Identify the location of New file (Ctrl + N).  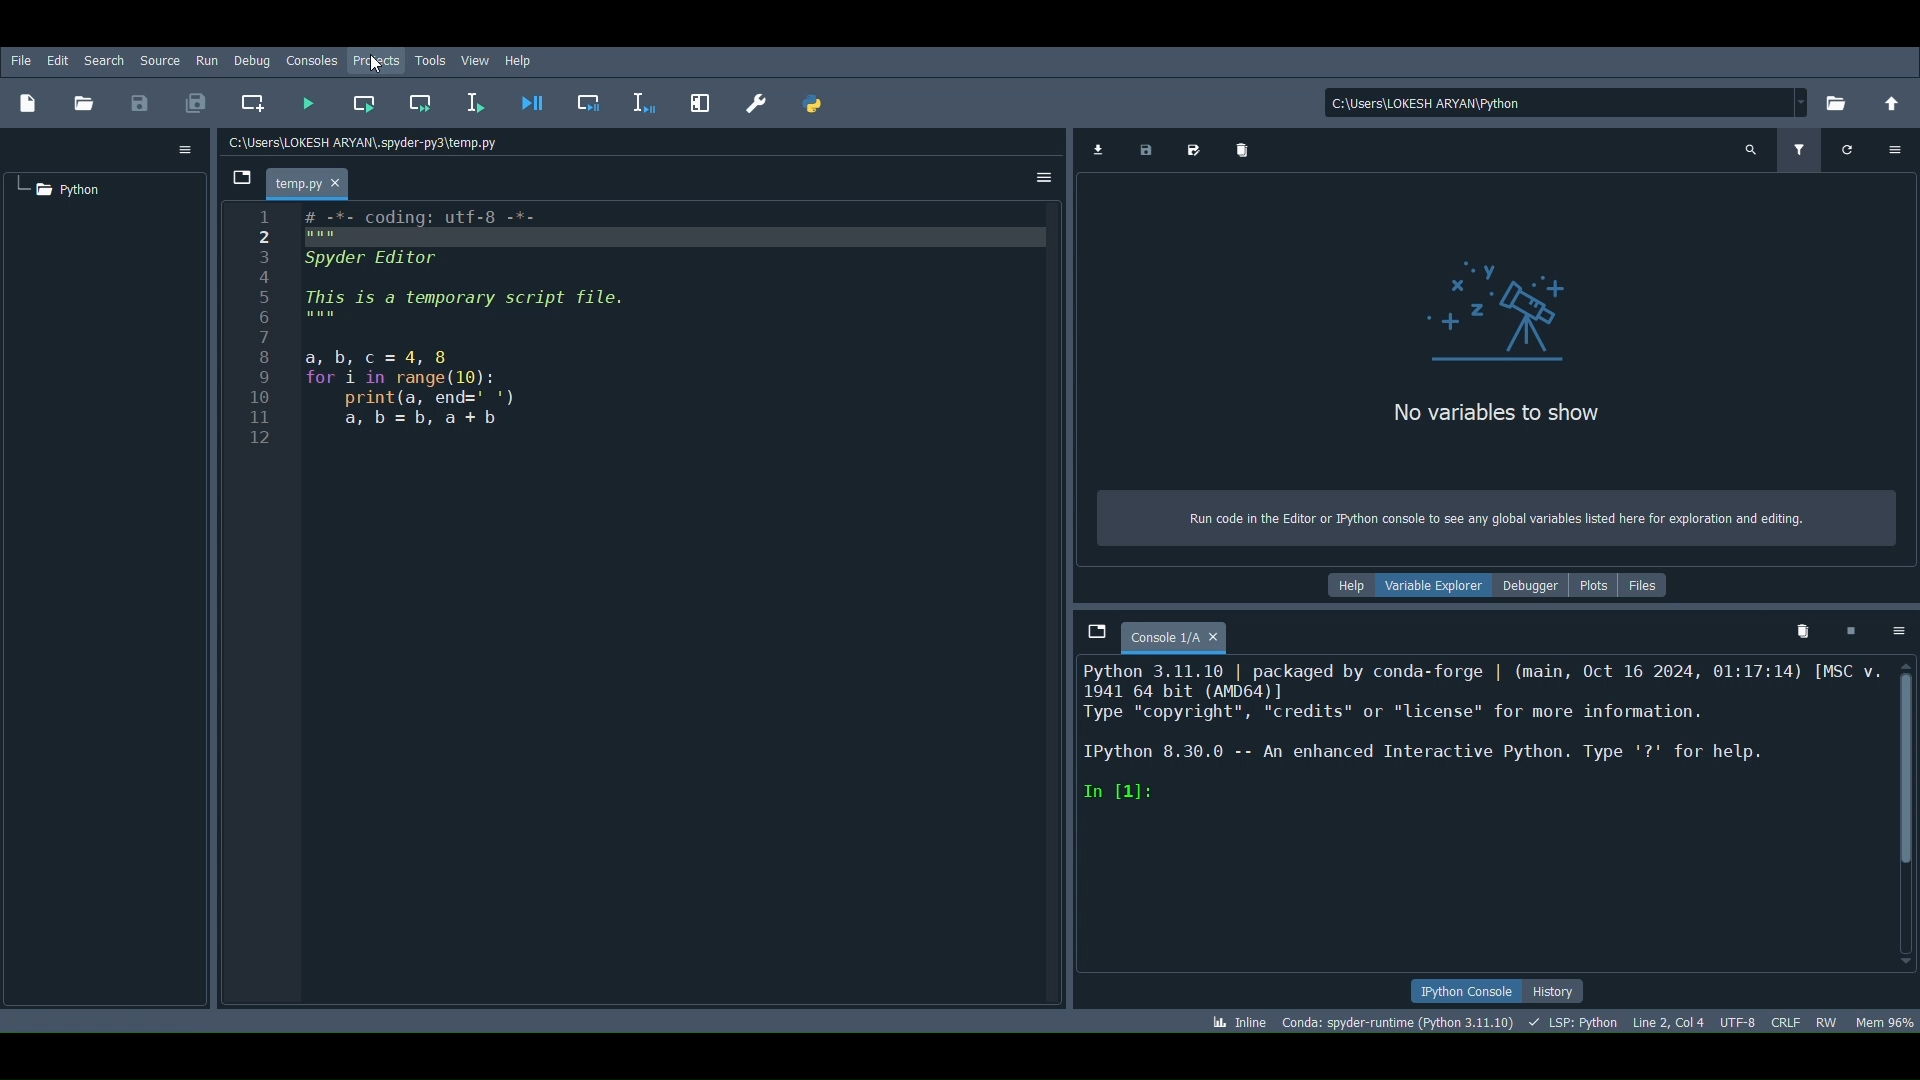
(32, 100).